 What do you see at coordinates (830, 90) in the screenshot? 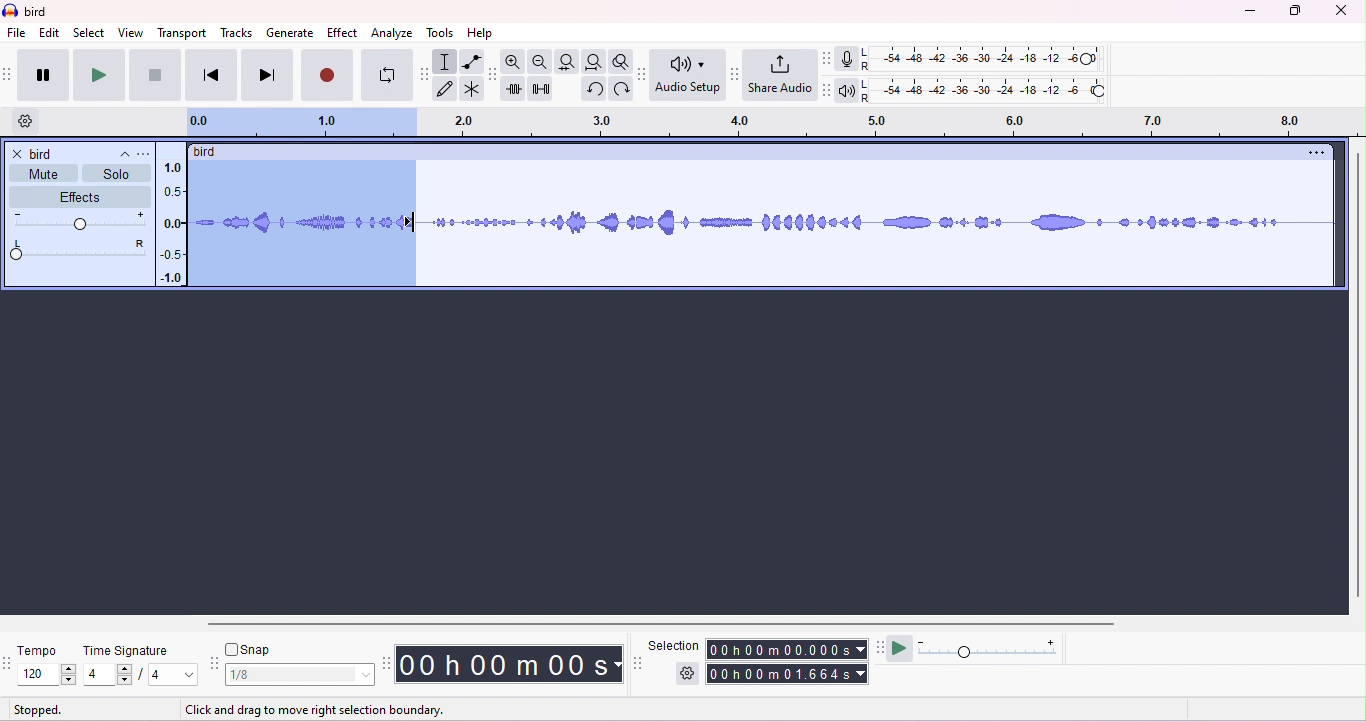
I see `playback meter tool bar` at bounding box center [830, 90].